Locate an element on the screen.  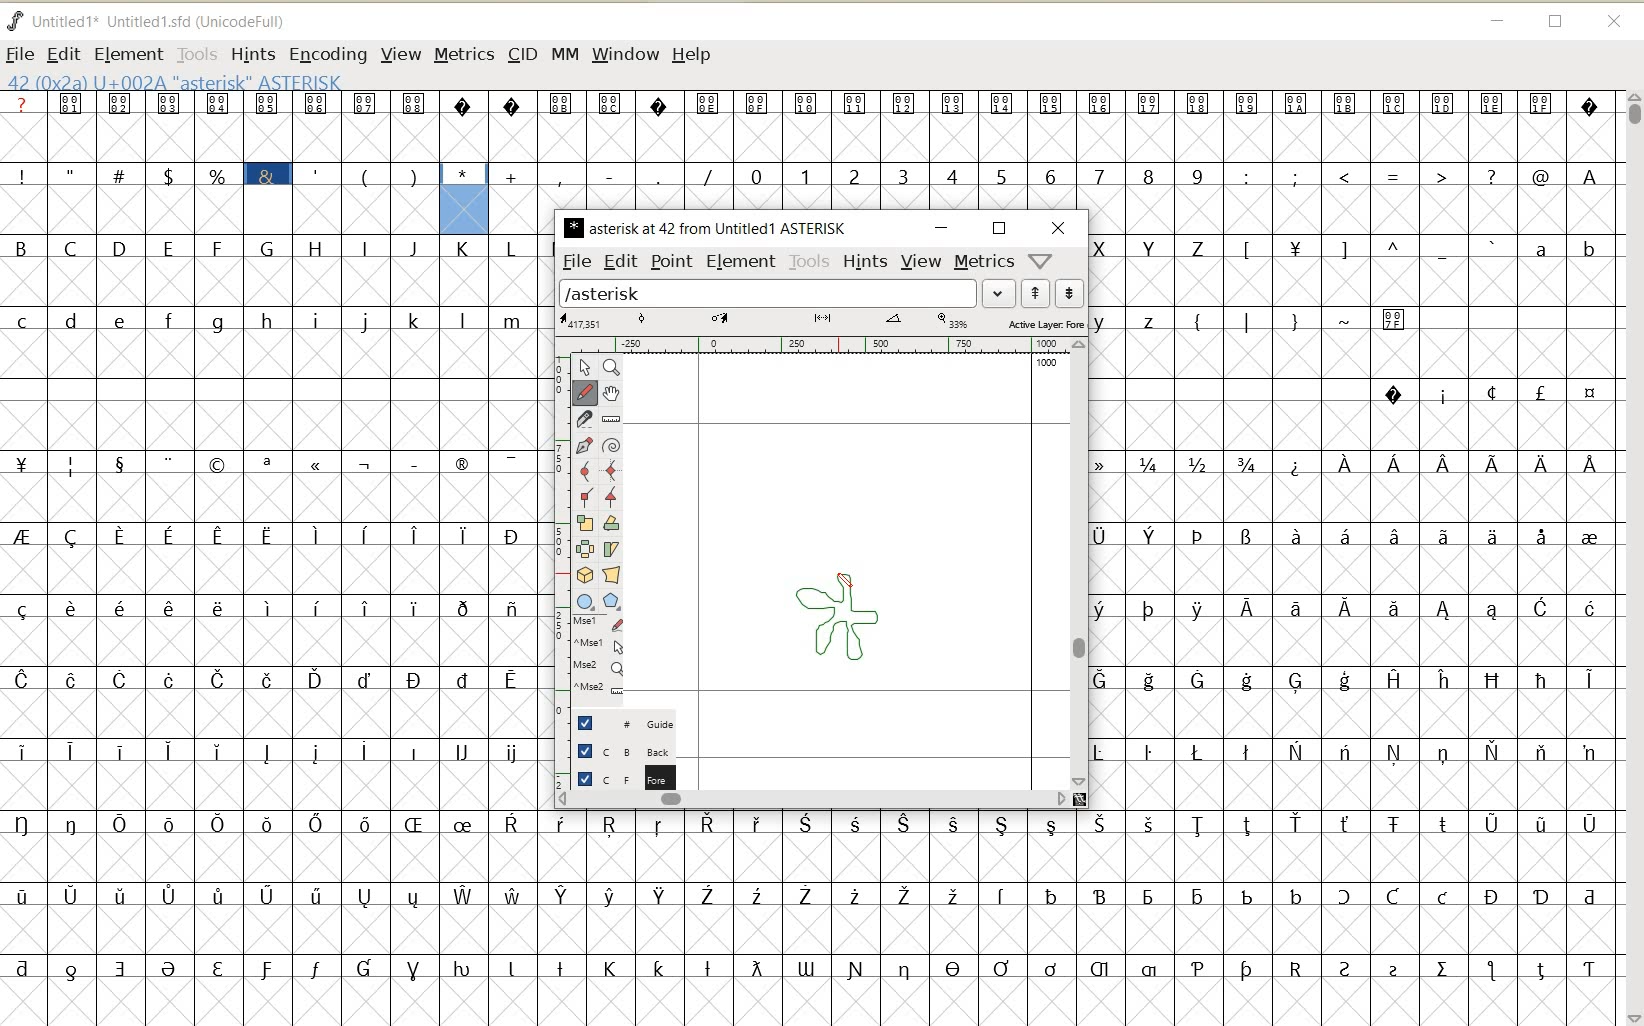
CLOSE is located at coordinates (1059, 227).